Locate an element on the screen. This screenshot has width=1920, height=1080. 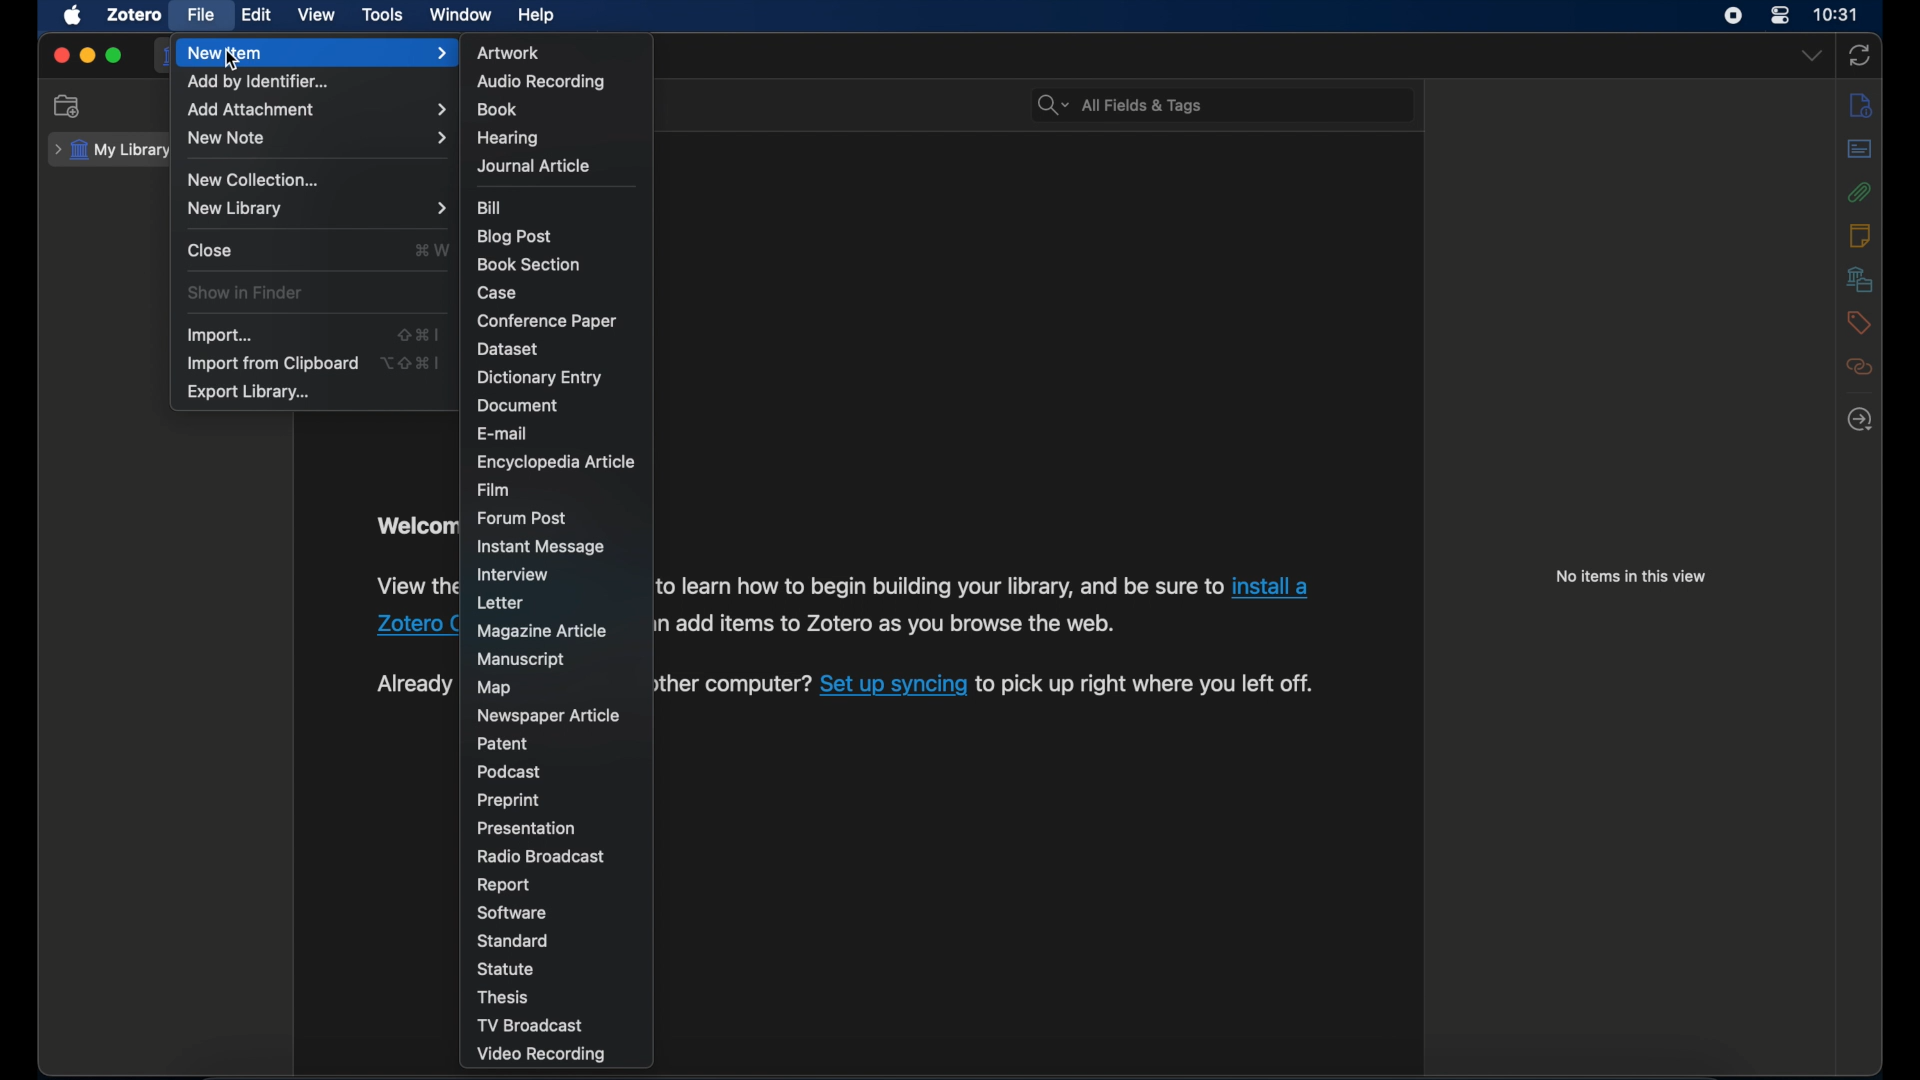
abstract is located at coordinates (1860, 149).